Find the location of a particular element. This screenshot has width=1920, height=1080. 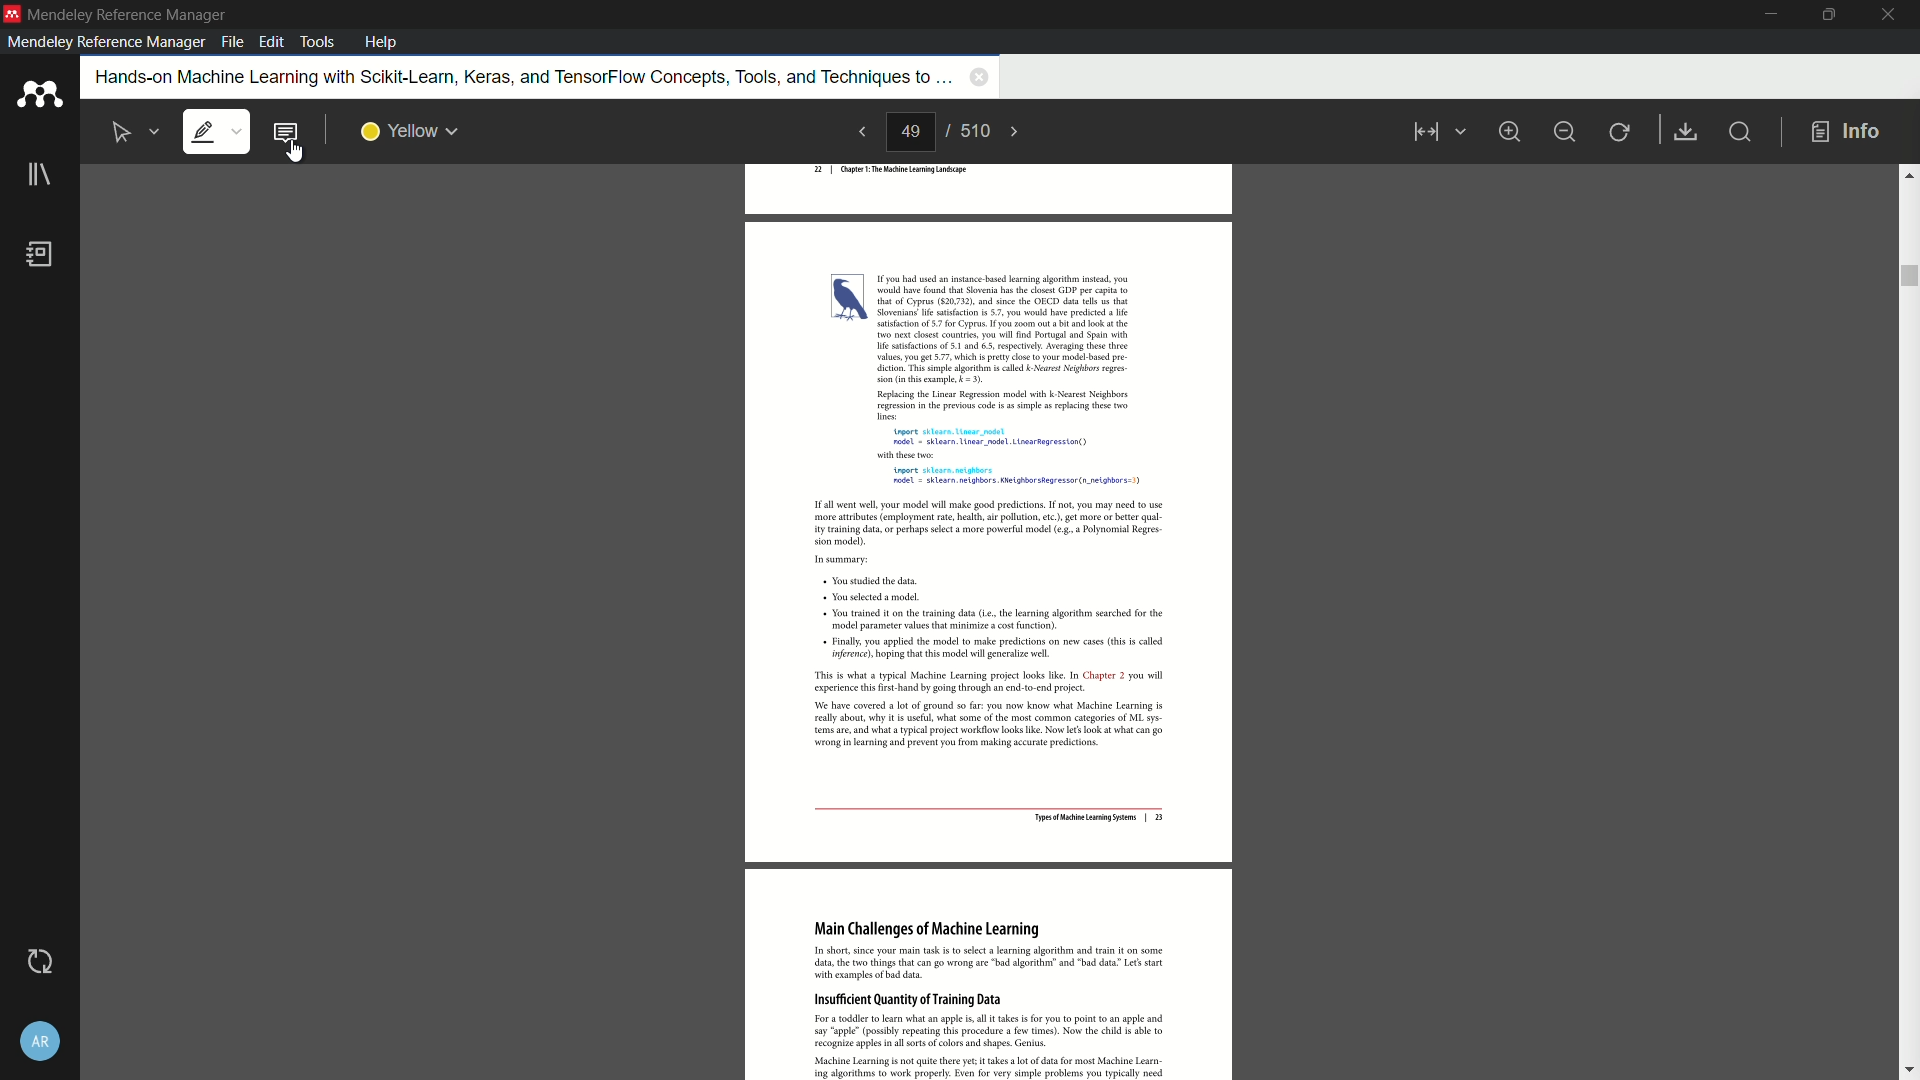

help menu is located at coordinates (382, 42).